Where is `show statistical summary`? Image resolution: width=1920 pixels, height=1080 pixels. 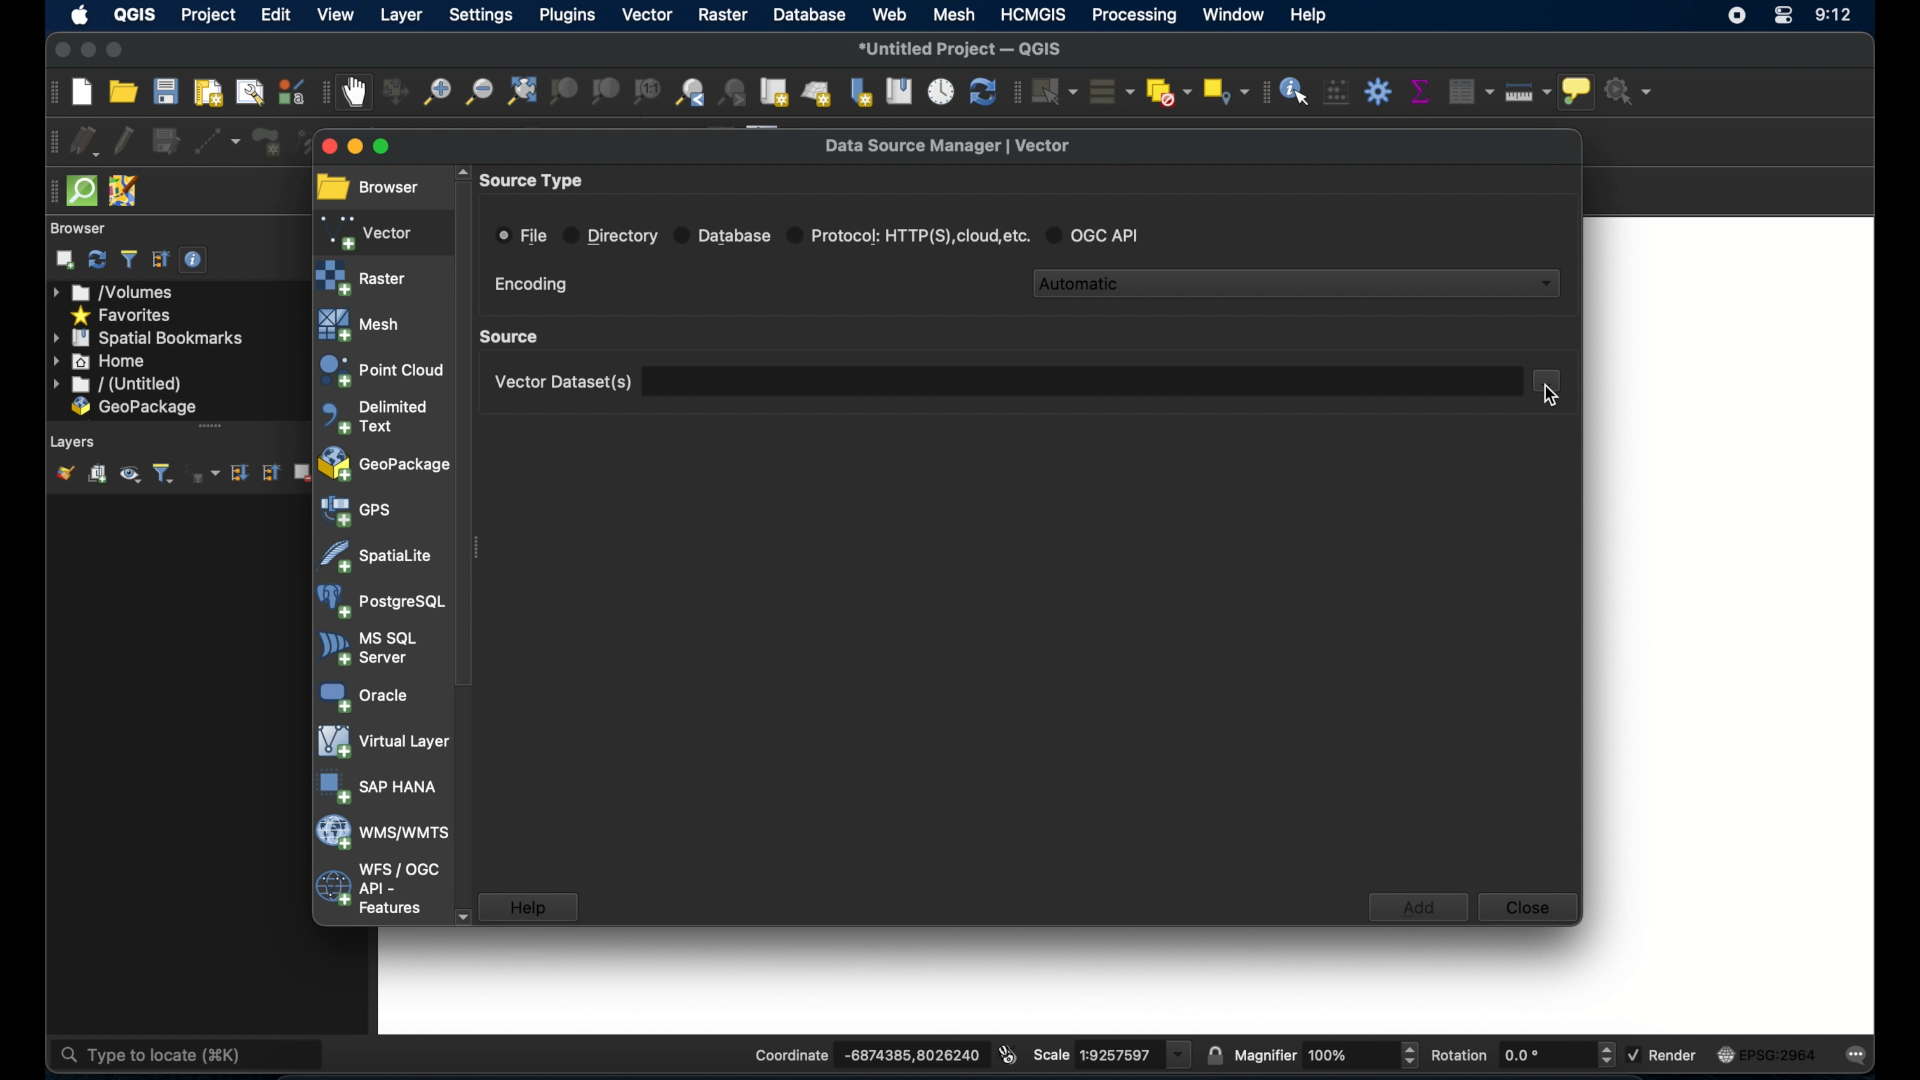 show statistical summary is located at coordinates (1419, 88).